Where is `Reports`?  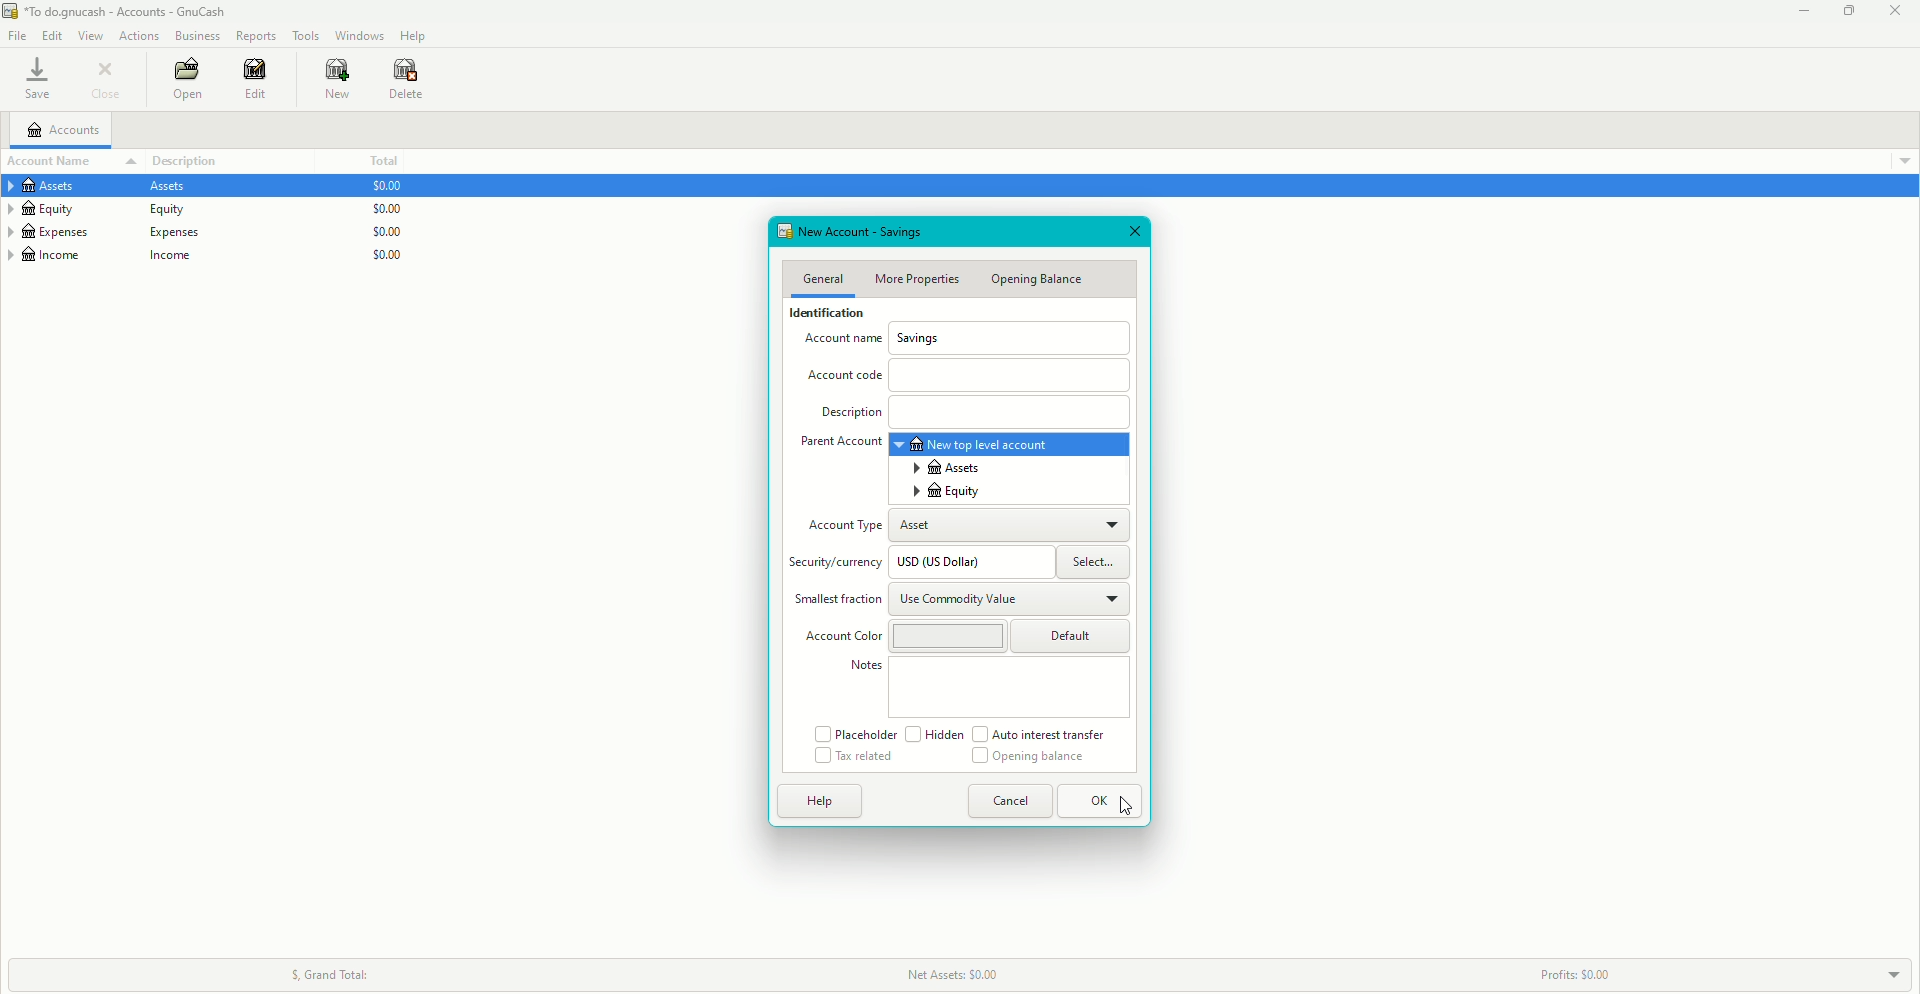
Reports is located at coordinates (256, 36).